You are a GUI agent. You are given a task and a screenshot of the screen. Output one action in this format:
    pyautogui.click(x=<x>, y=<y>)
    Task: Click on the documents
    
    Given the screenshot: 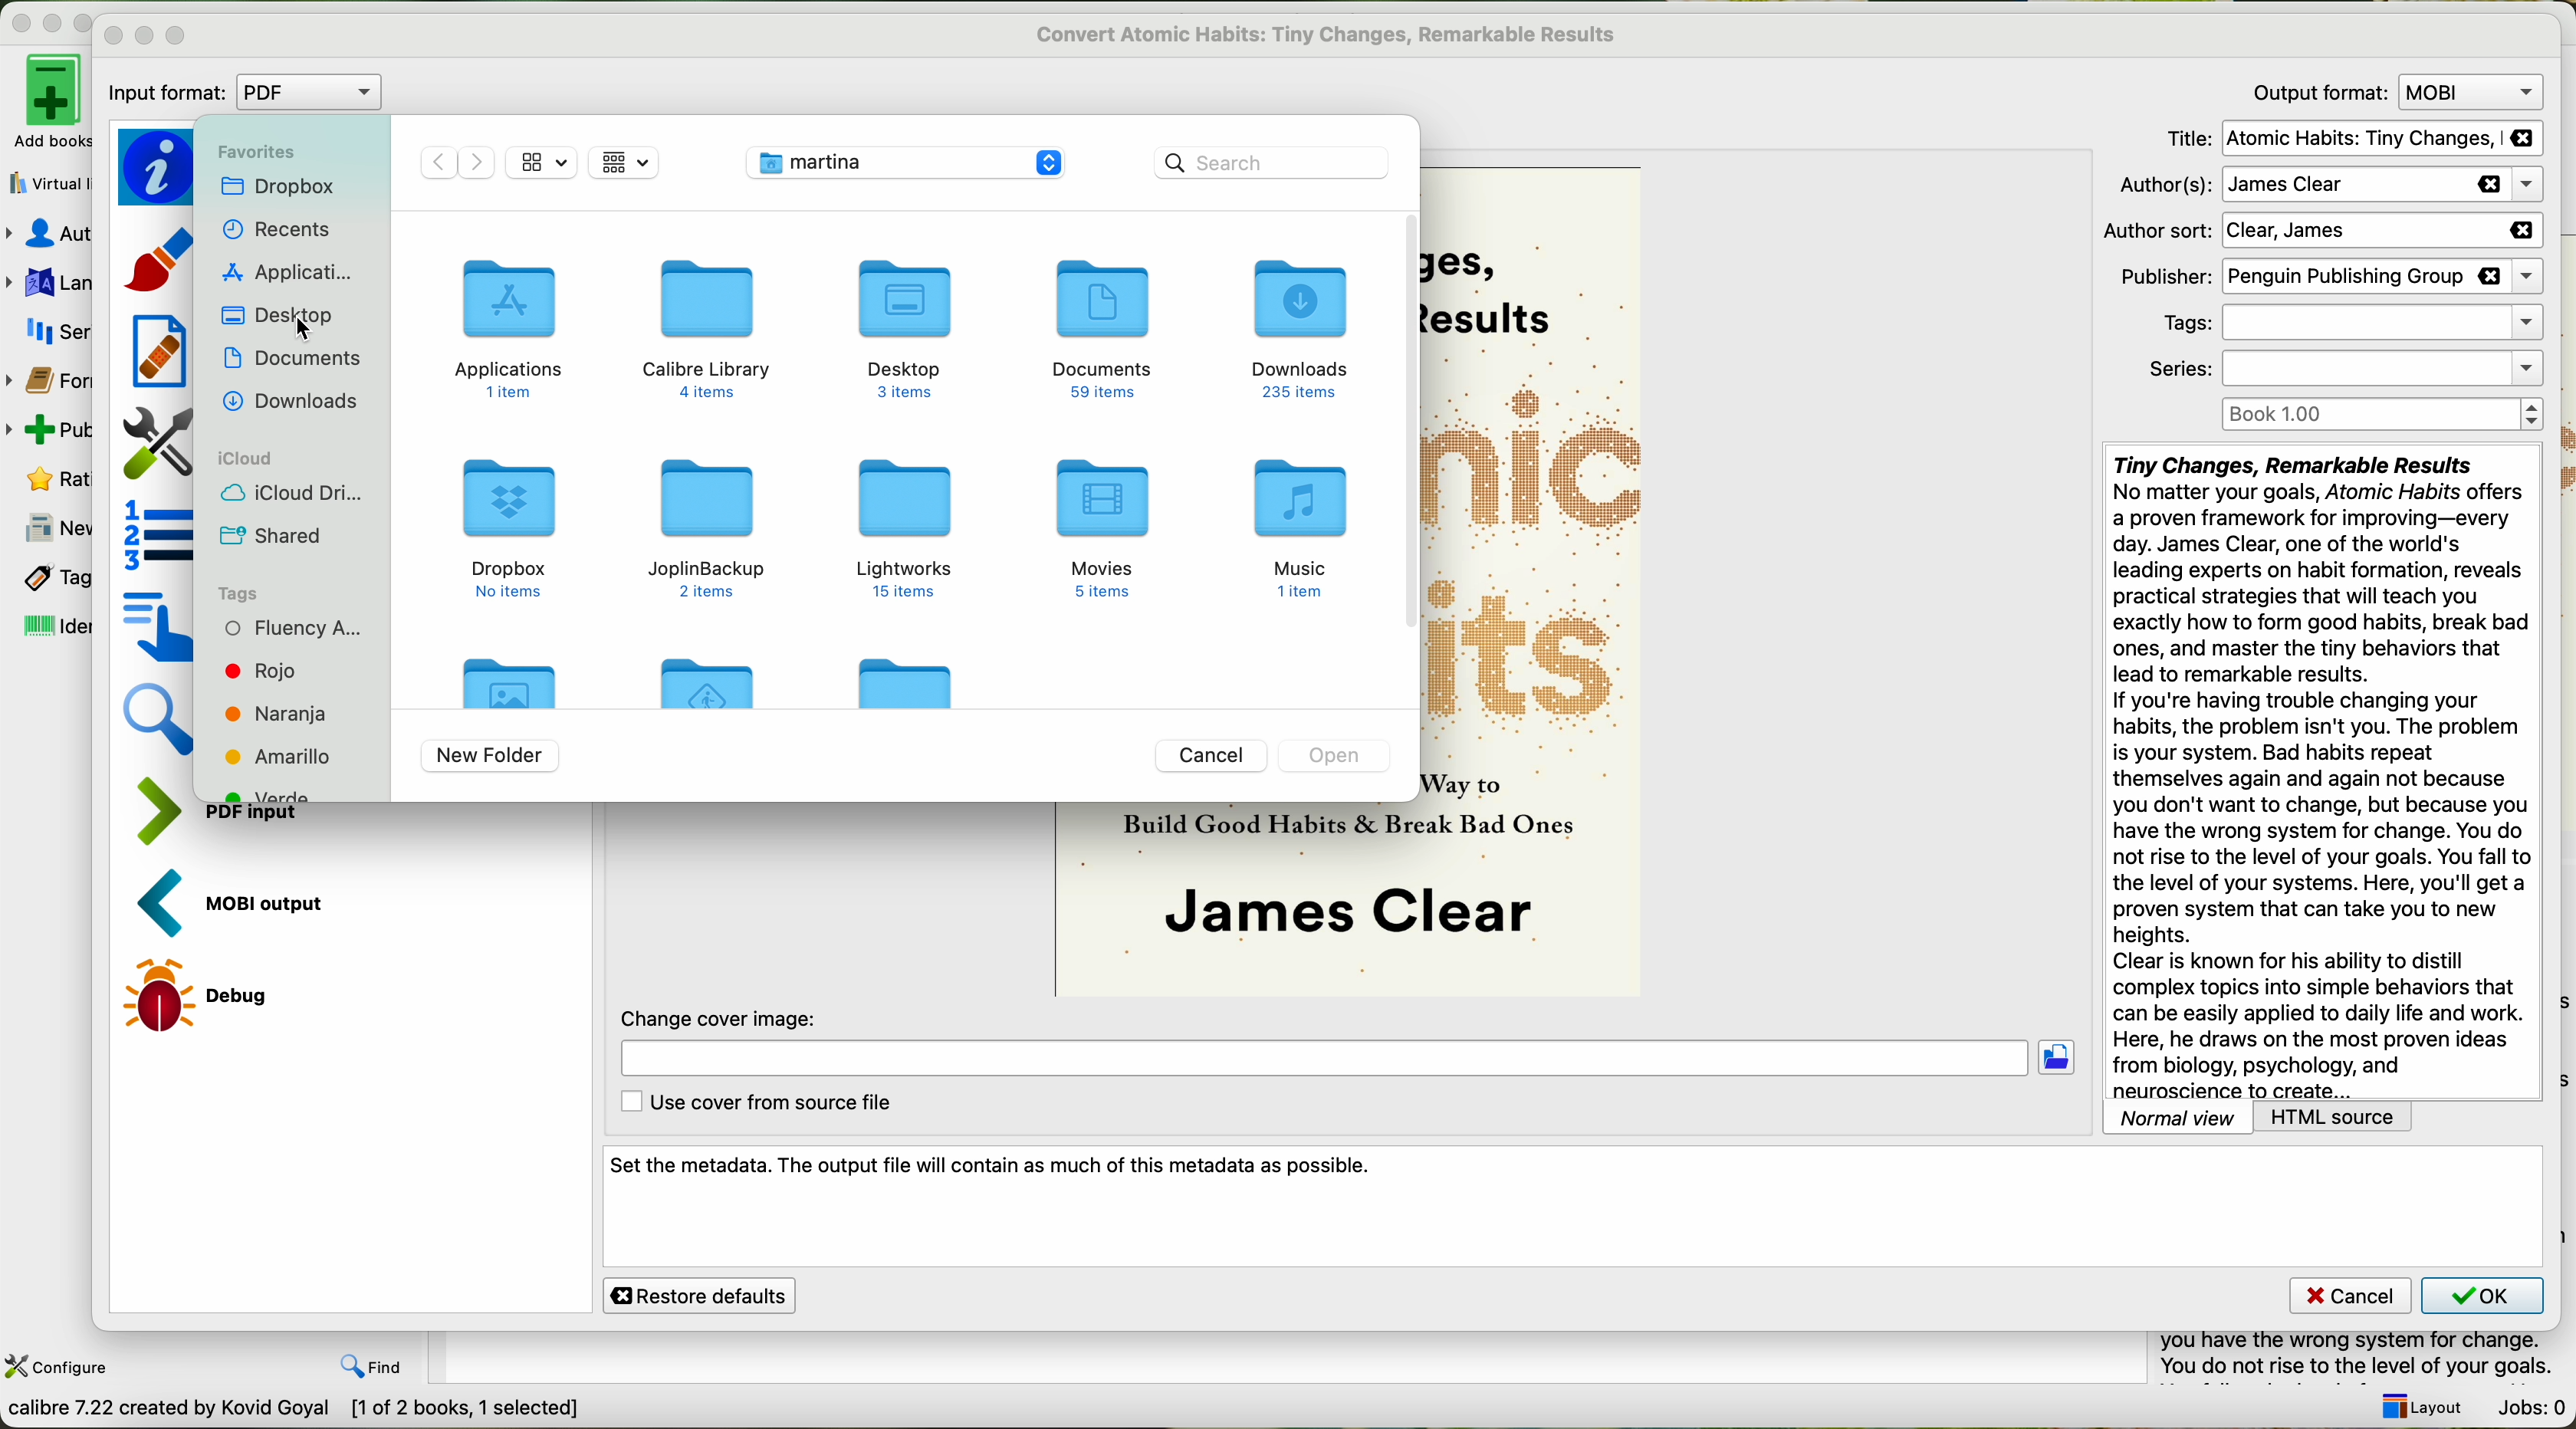 What is the action you would take?
    pyautogui.click(x=291, y=363)
    